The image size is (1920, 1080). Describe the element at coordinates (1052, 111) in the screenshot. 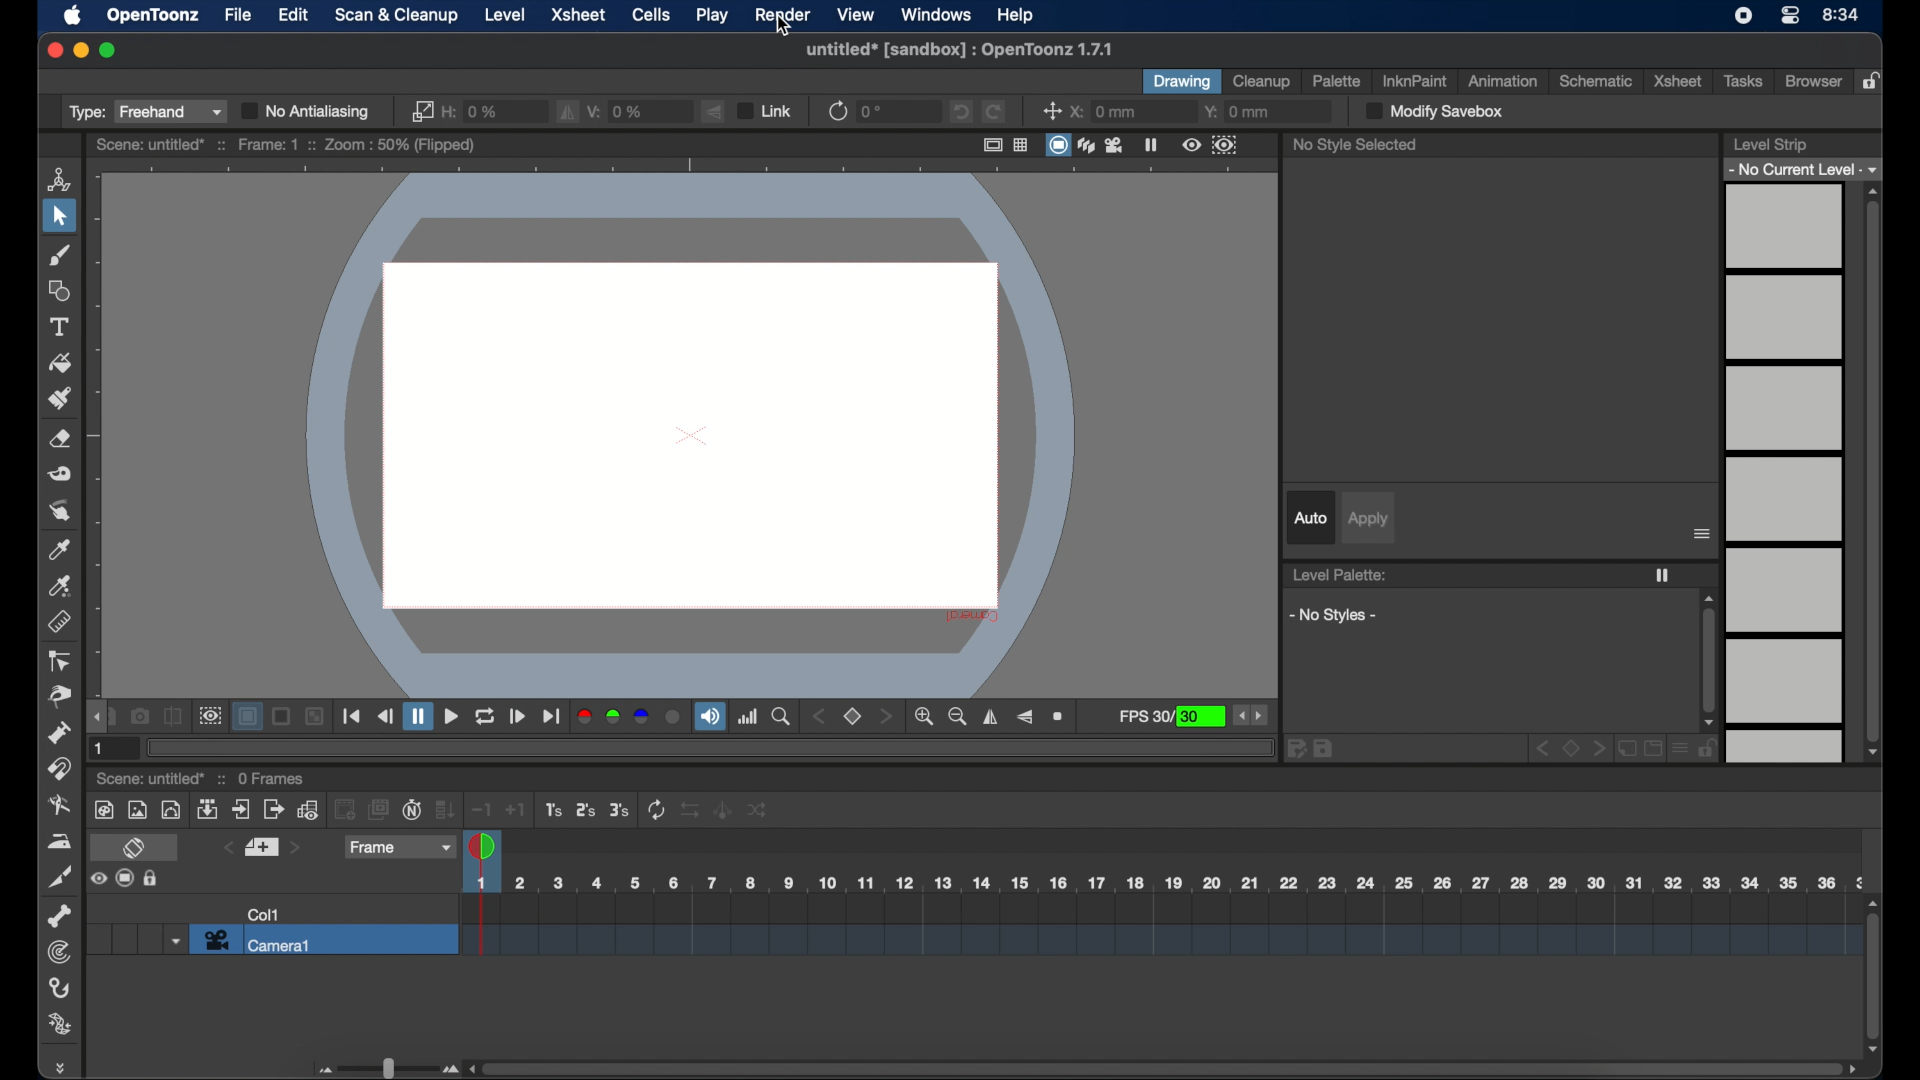

I see `center` at that location.